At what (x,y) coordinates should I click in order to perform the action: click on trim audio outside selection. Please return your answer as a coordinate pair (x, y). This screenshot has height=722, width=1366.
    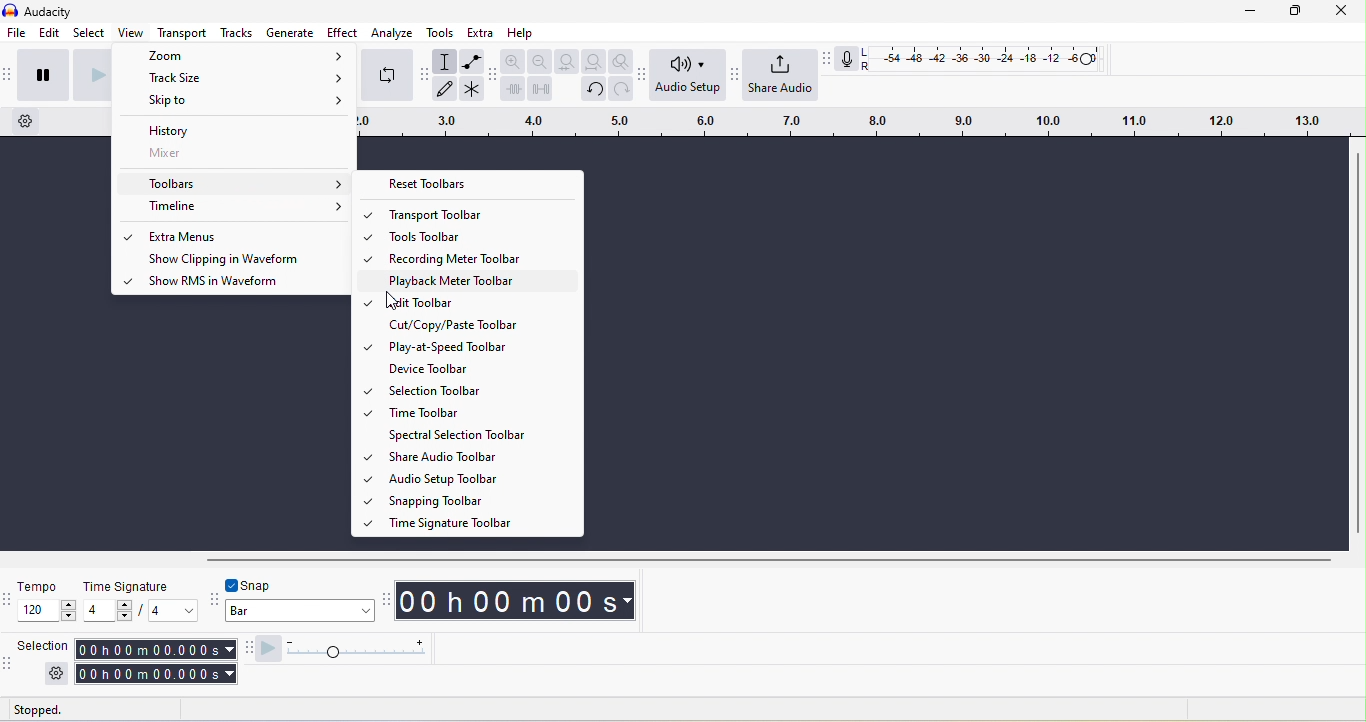
    Looking at the image, I should click on (512, 88).